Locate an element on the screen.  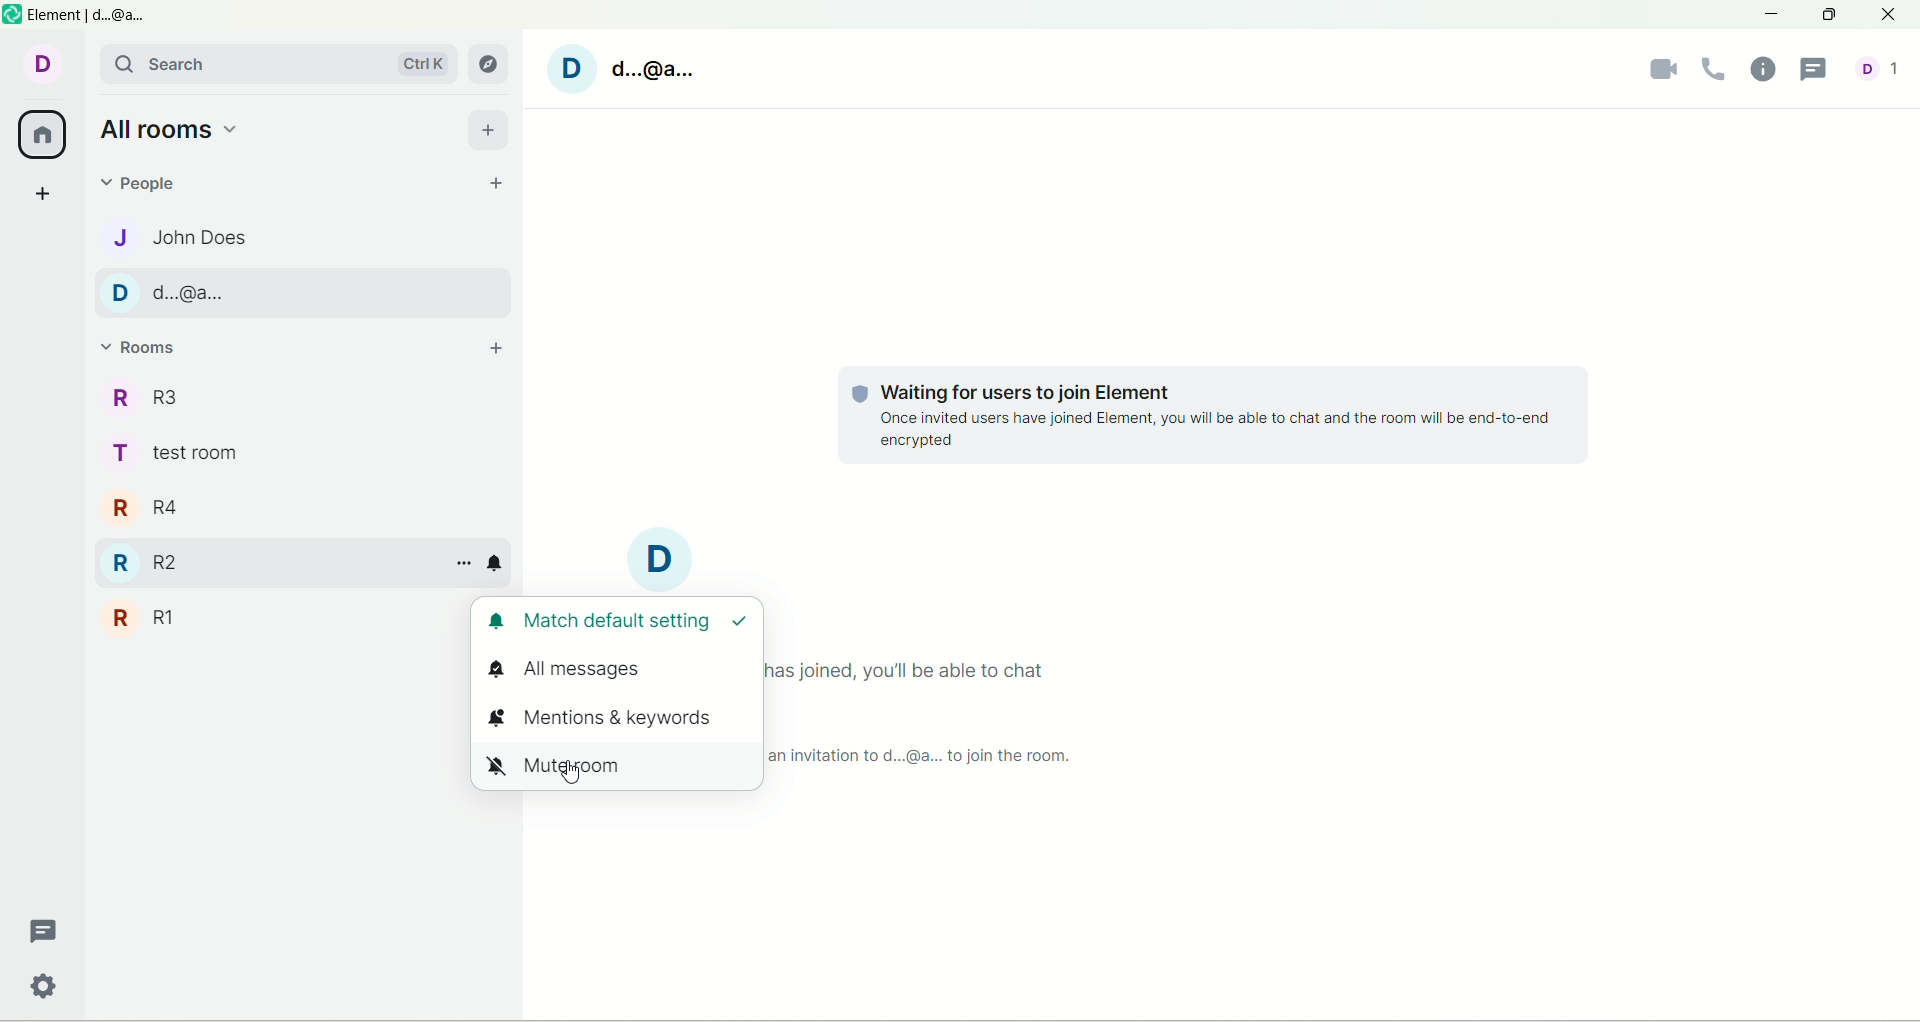
room info is located at coordinates (1761, 73).